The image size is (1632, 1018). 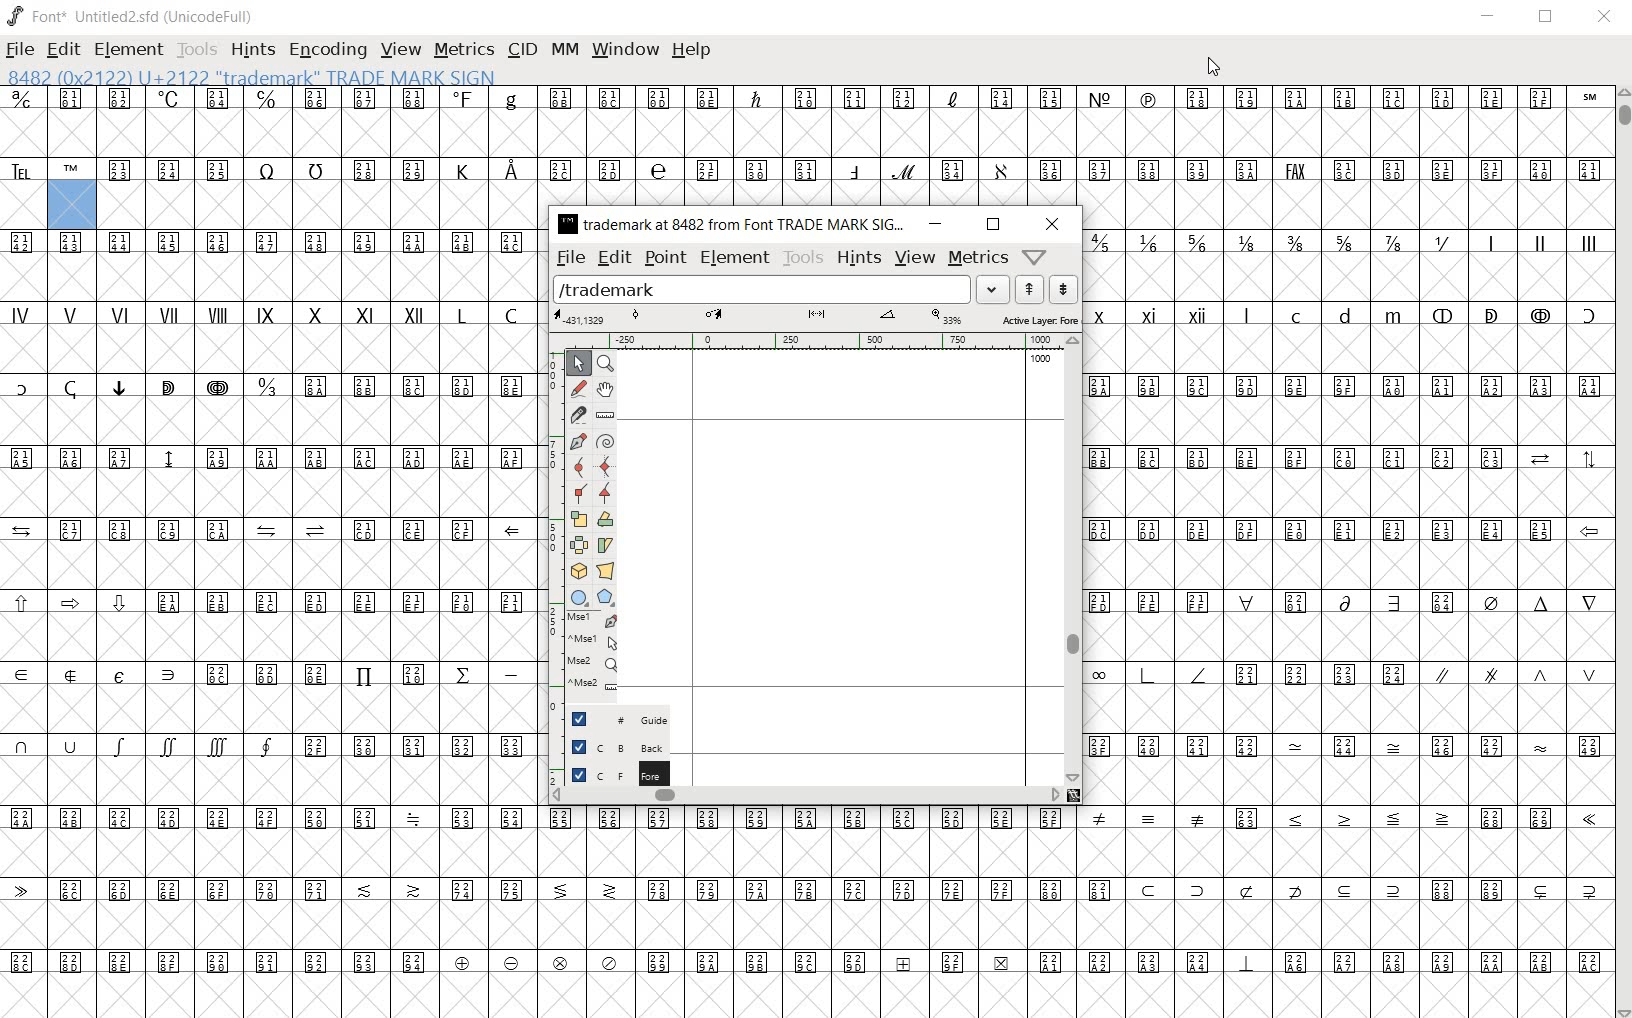 What do you see at coordinates (1075, 558) in the screenshot?
I see `scrollbar` at bounding box center [1075, 558].